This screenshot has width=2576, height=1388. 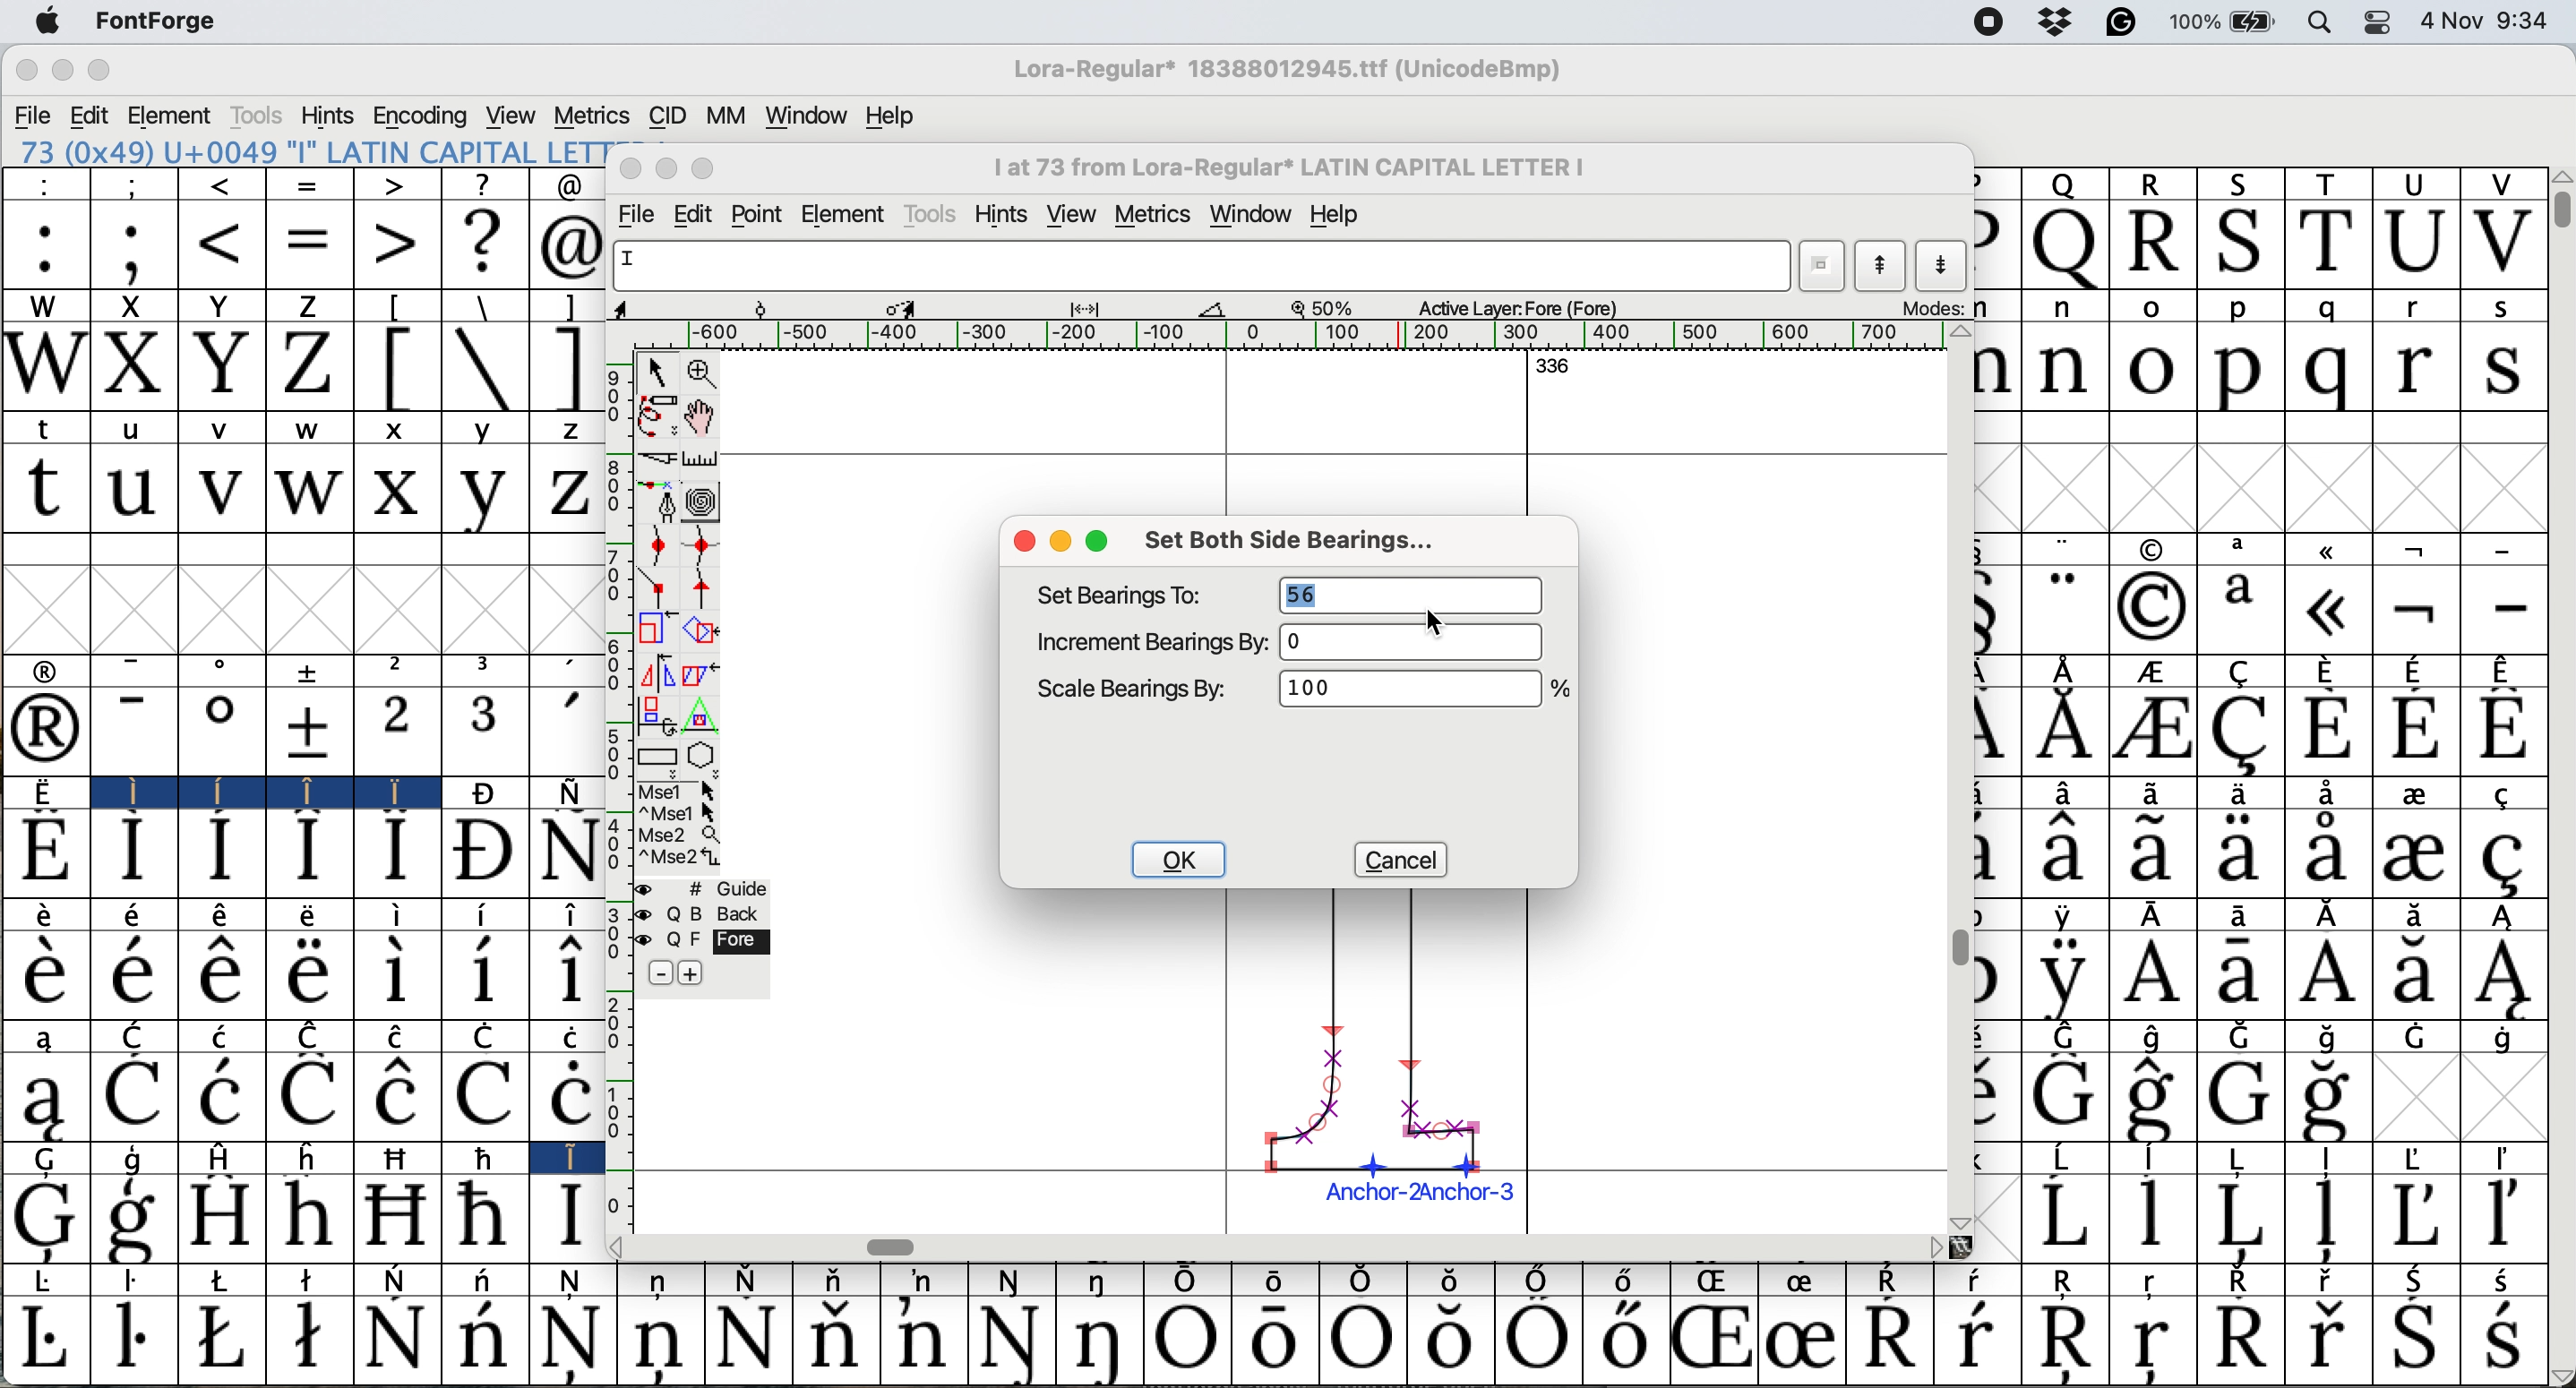 I want to click on , so click(x=1561, y=690).